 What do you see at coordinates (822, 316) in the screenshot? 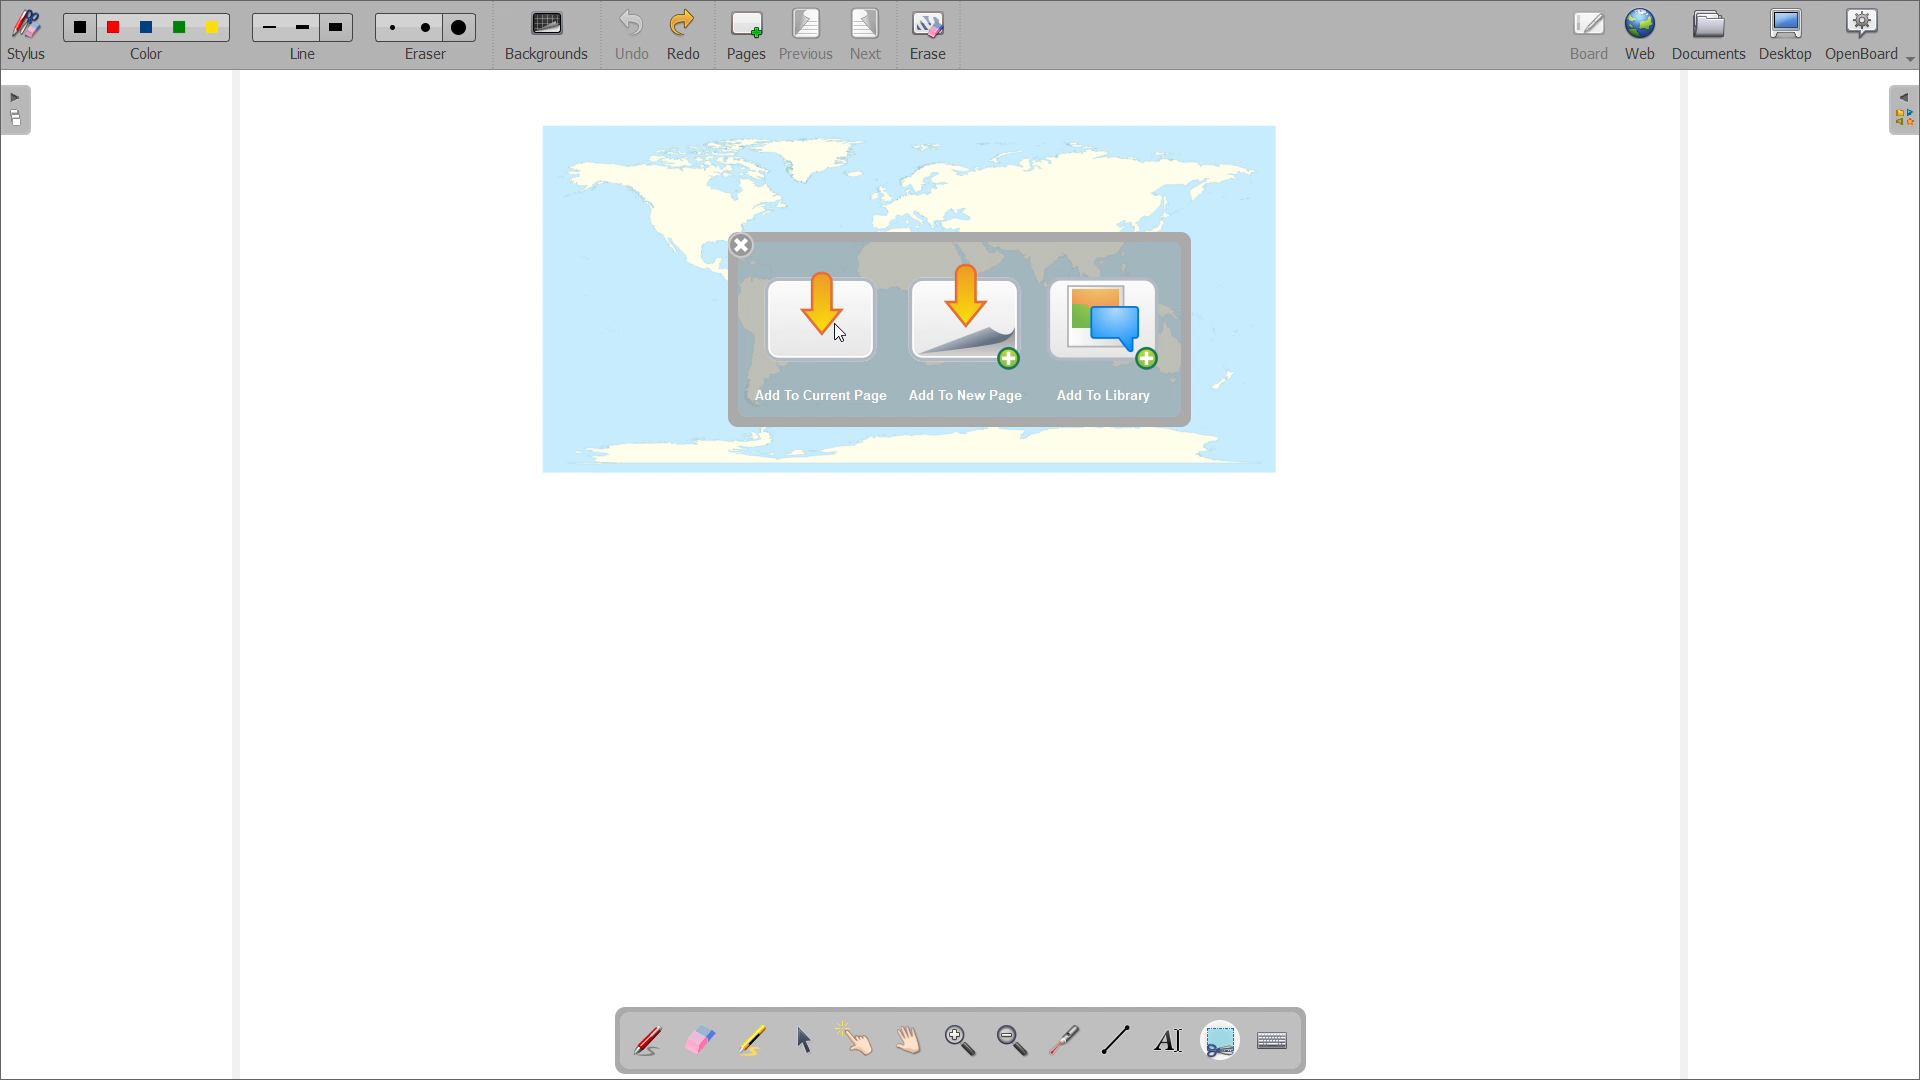
I see `add to current page` at bounding box center [822, 316].